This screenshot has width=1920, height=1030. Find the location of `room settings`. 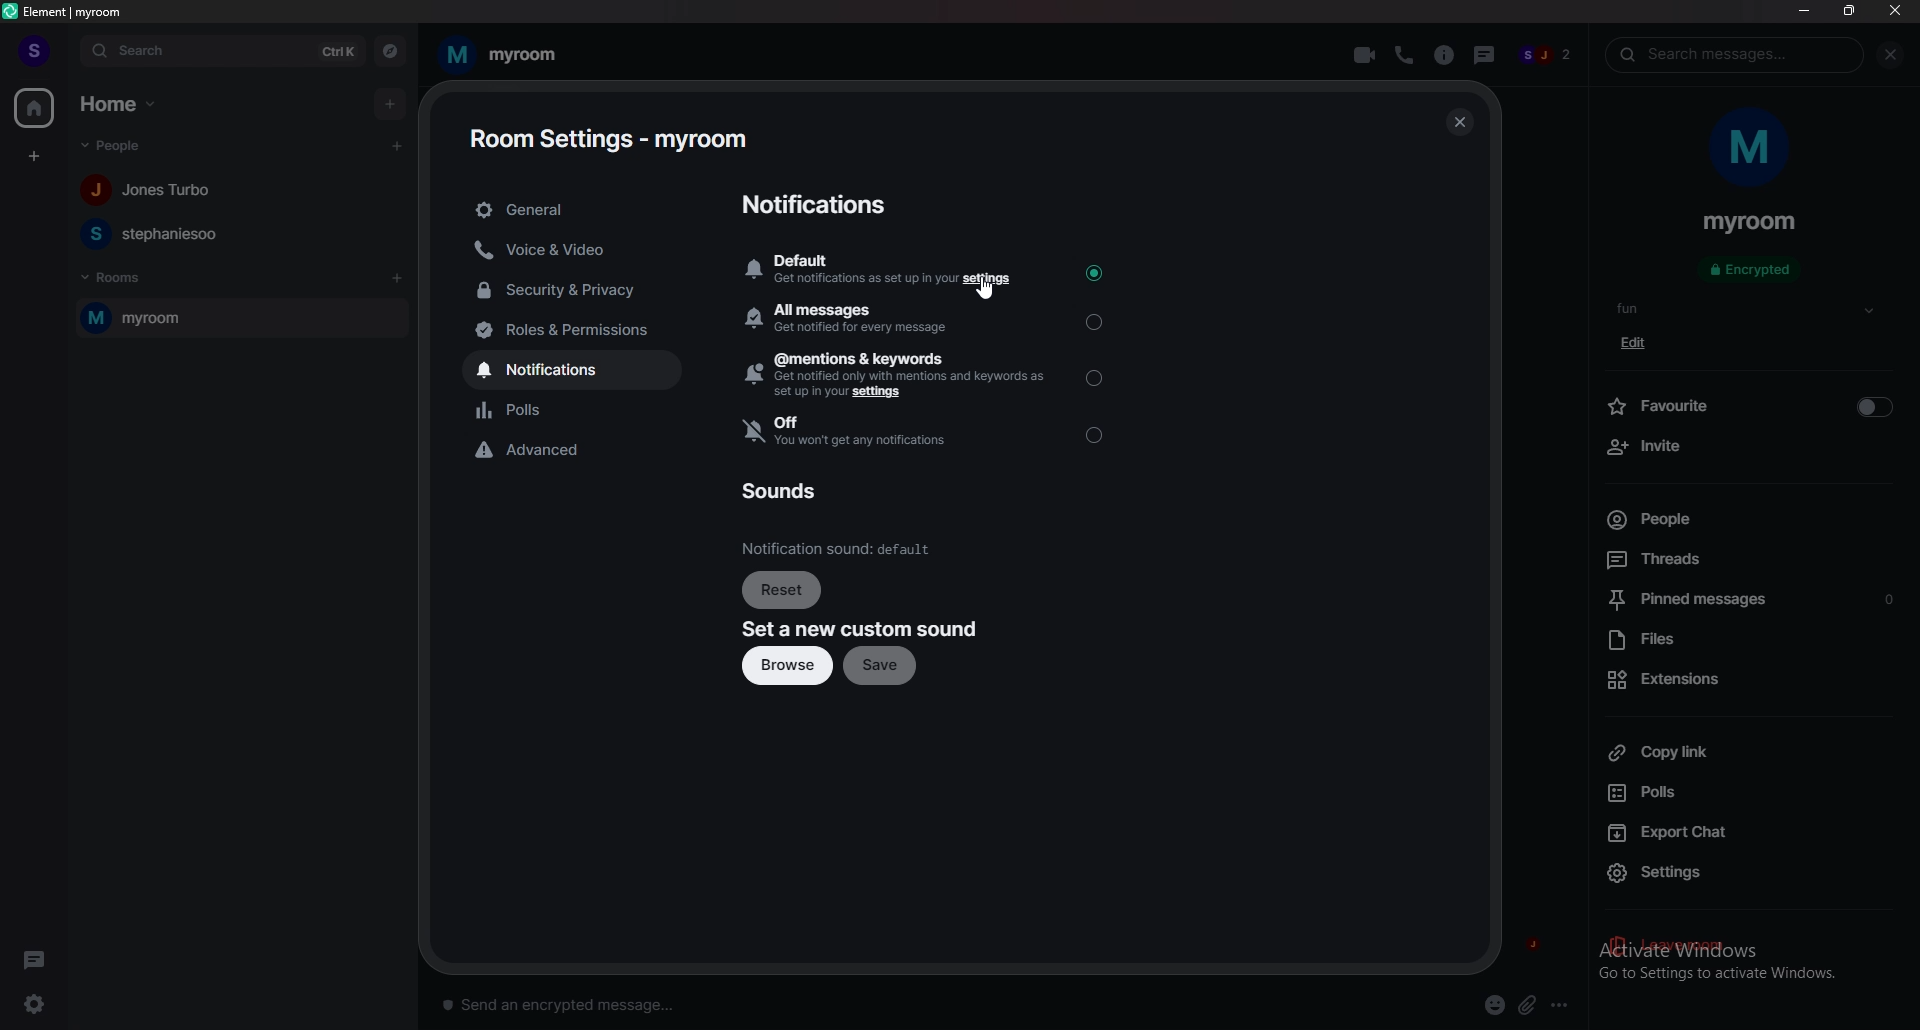

room settings is located at coordinates (608, 139).